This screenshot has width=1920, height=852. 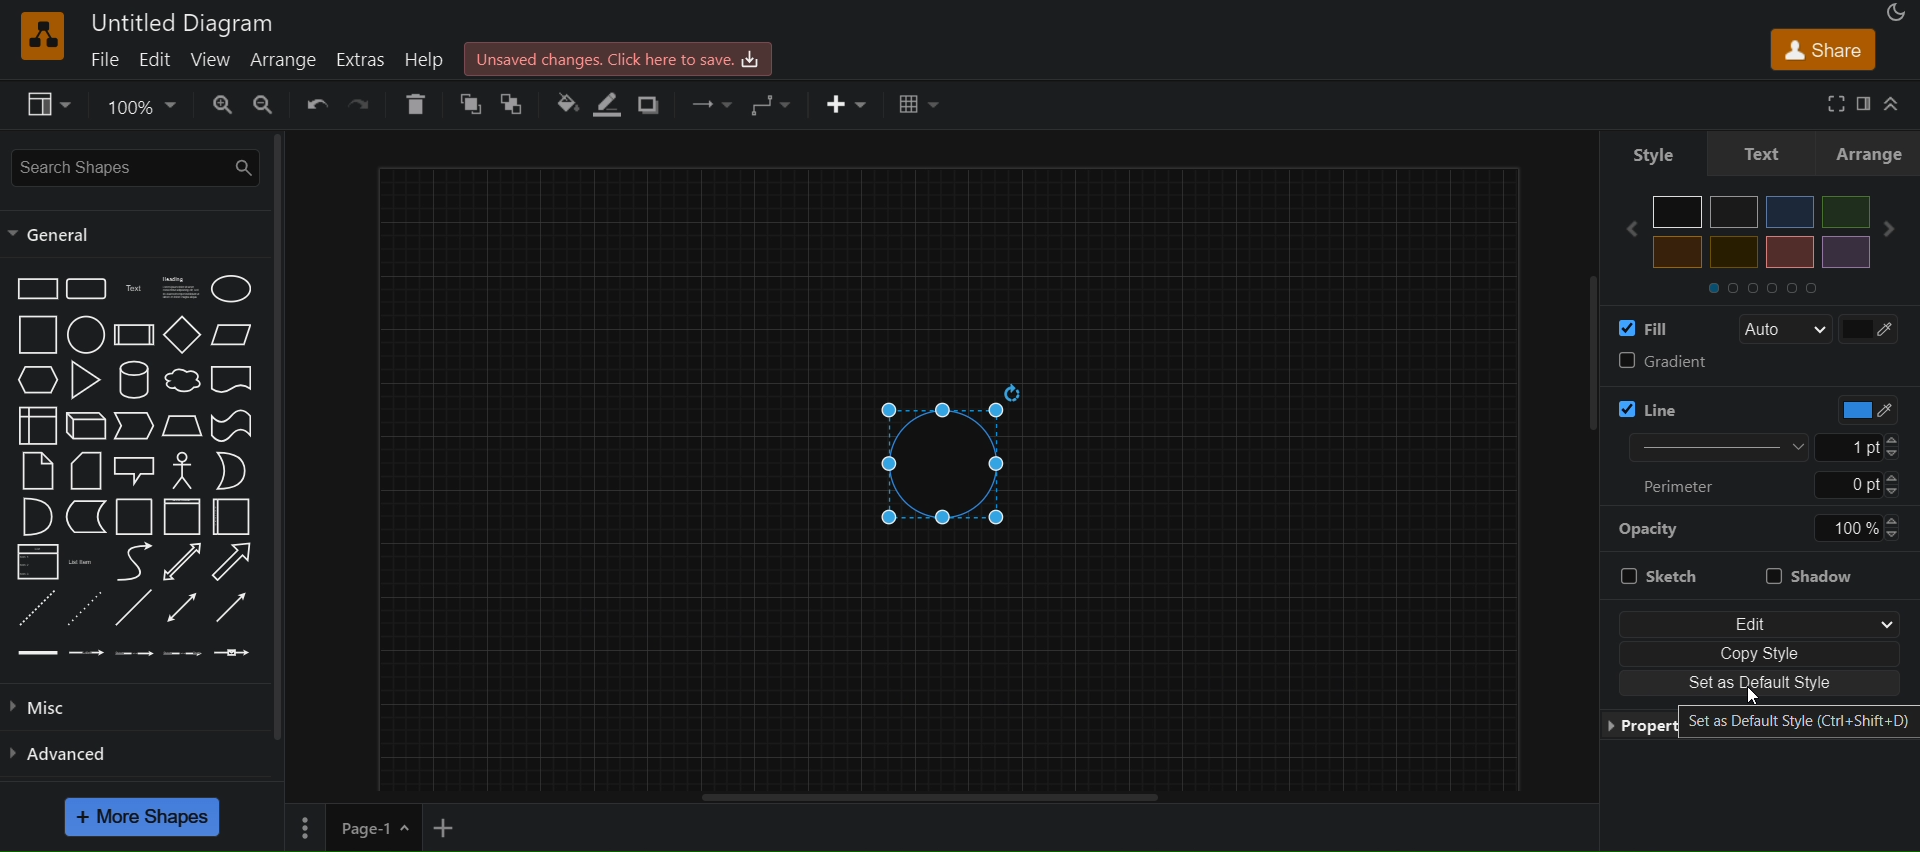 I want to click on and, so click(x=35, y=519).